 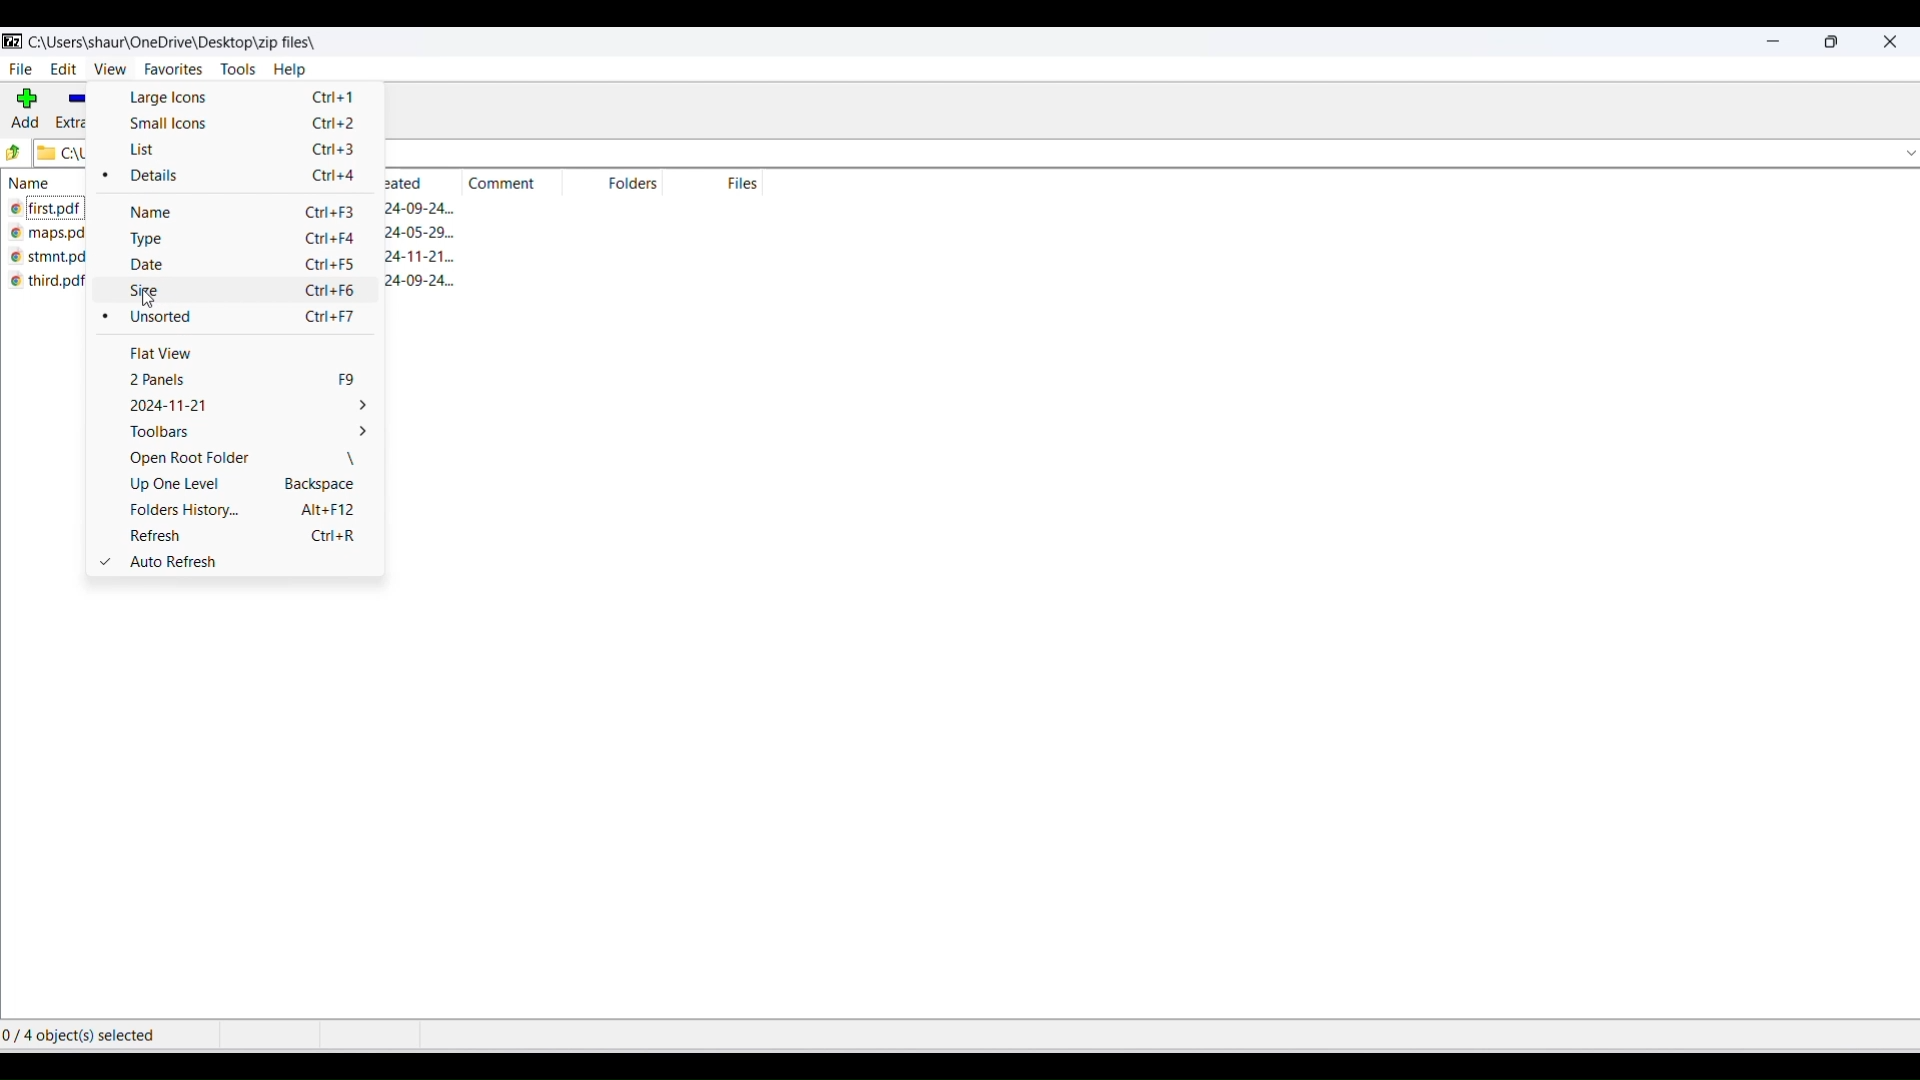 What do you see at coordinates (232, 70) in the screenshot?
I see `tools` at bounding box center [232, 70].